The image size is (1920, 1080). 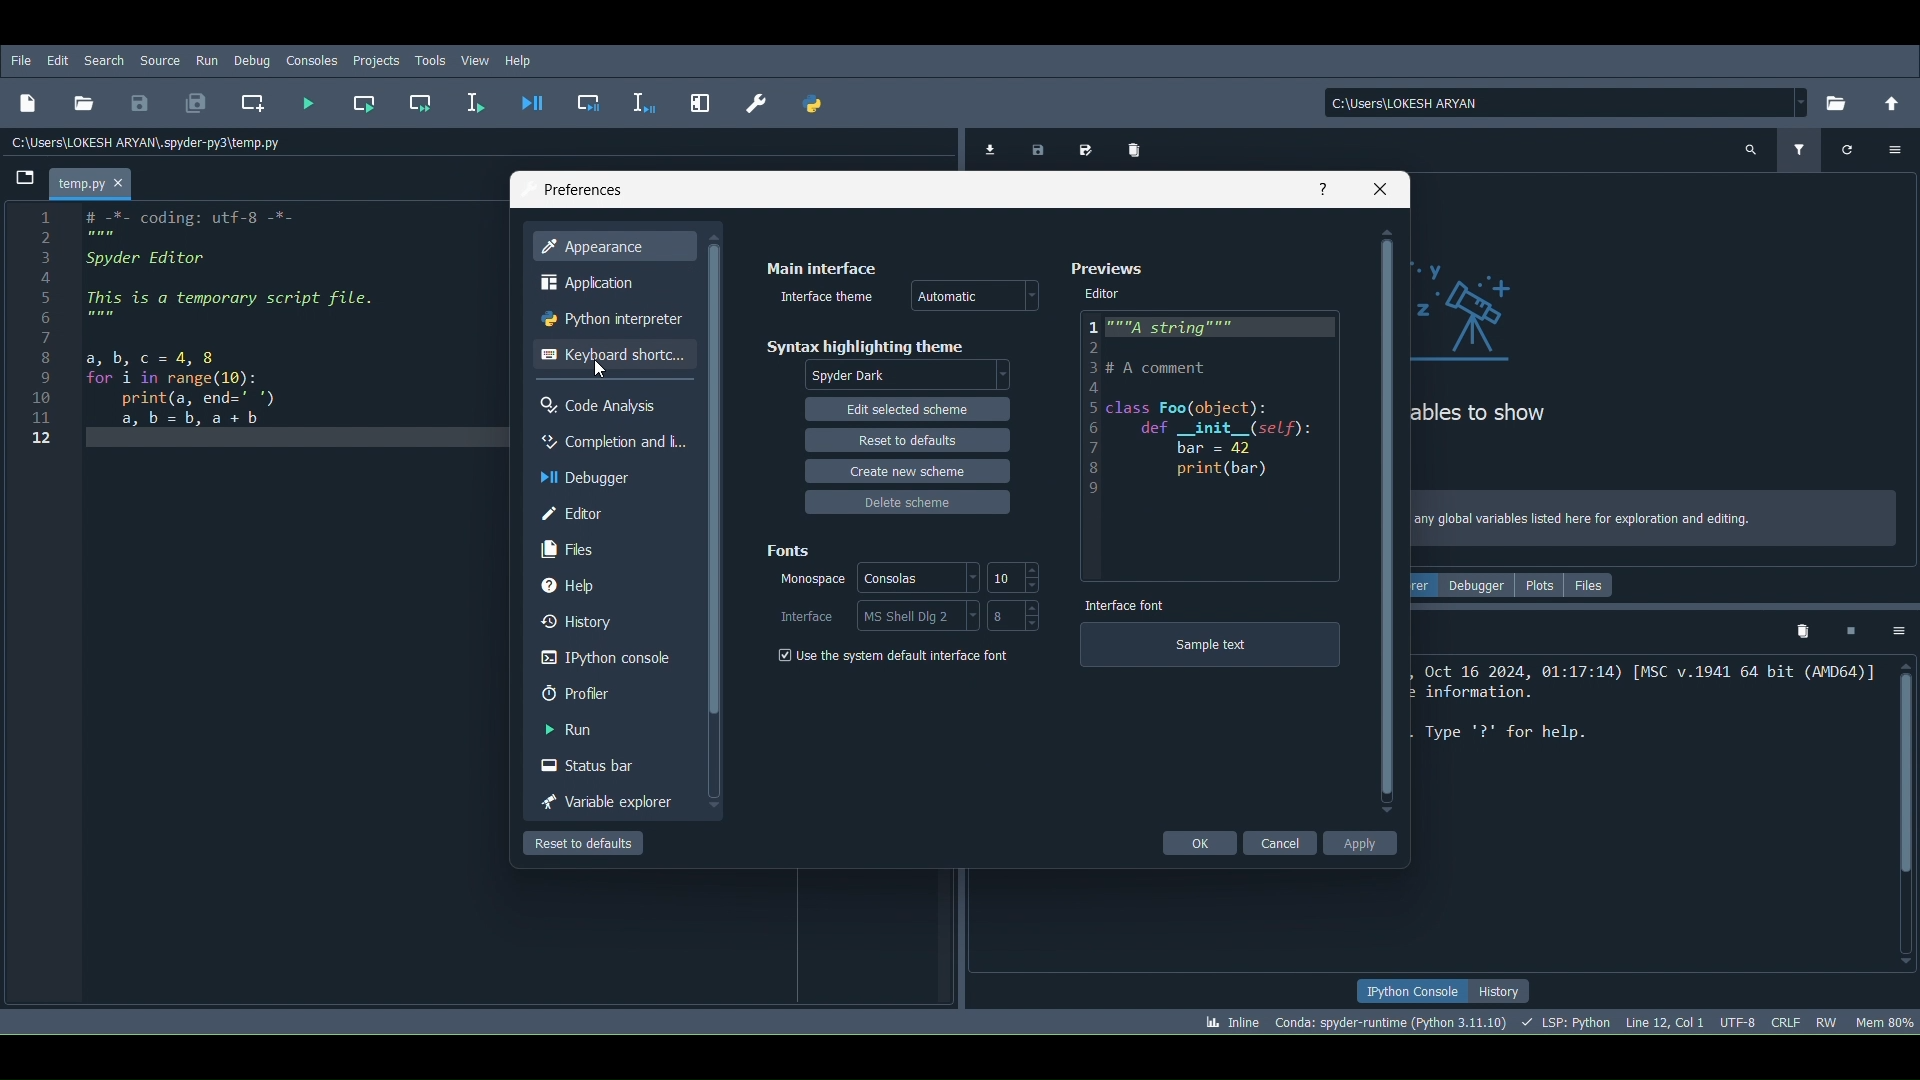 What do you see at coordinates (253, 62) in the screenshot?
I see `Debug` at bounding box center [253, 62].